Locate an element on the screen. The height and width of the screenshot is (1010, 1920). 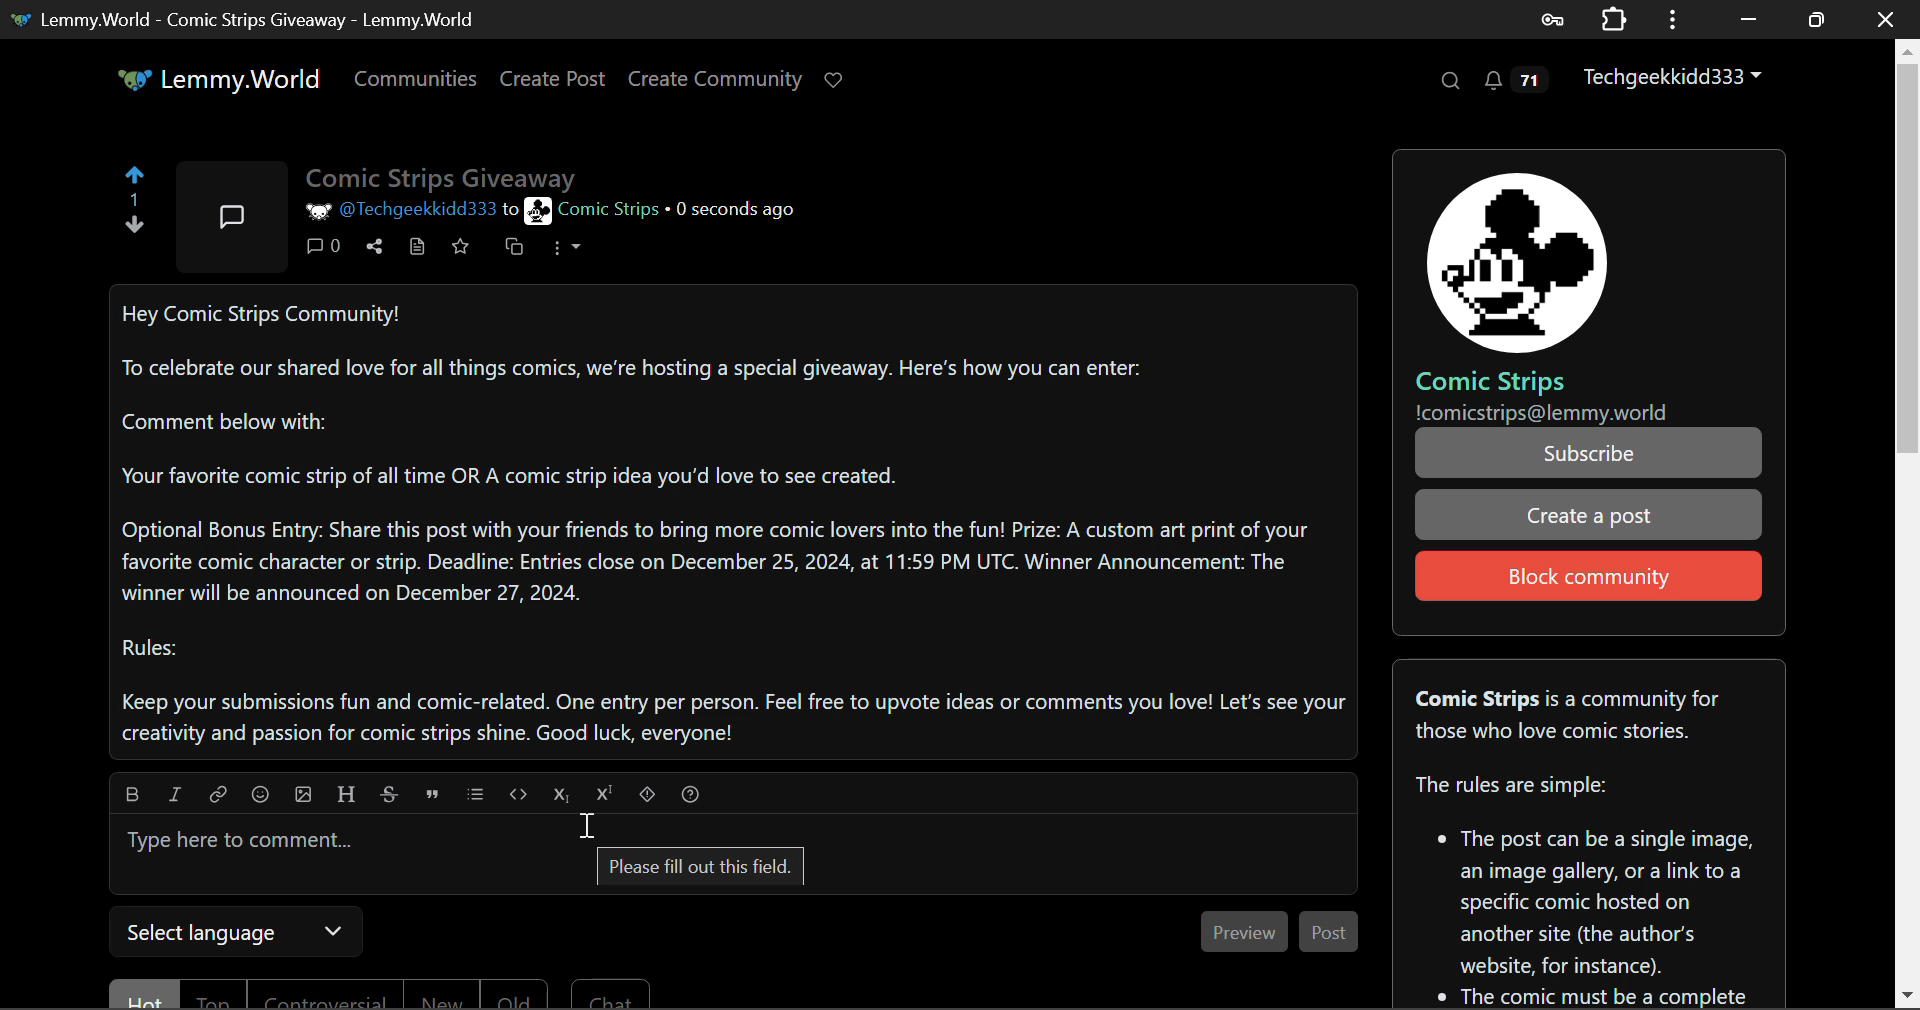
Techgeekkidd333 is located at coordinates (1668, 79).